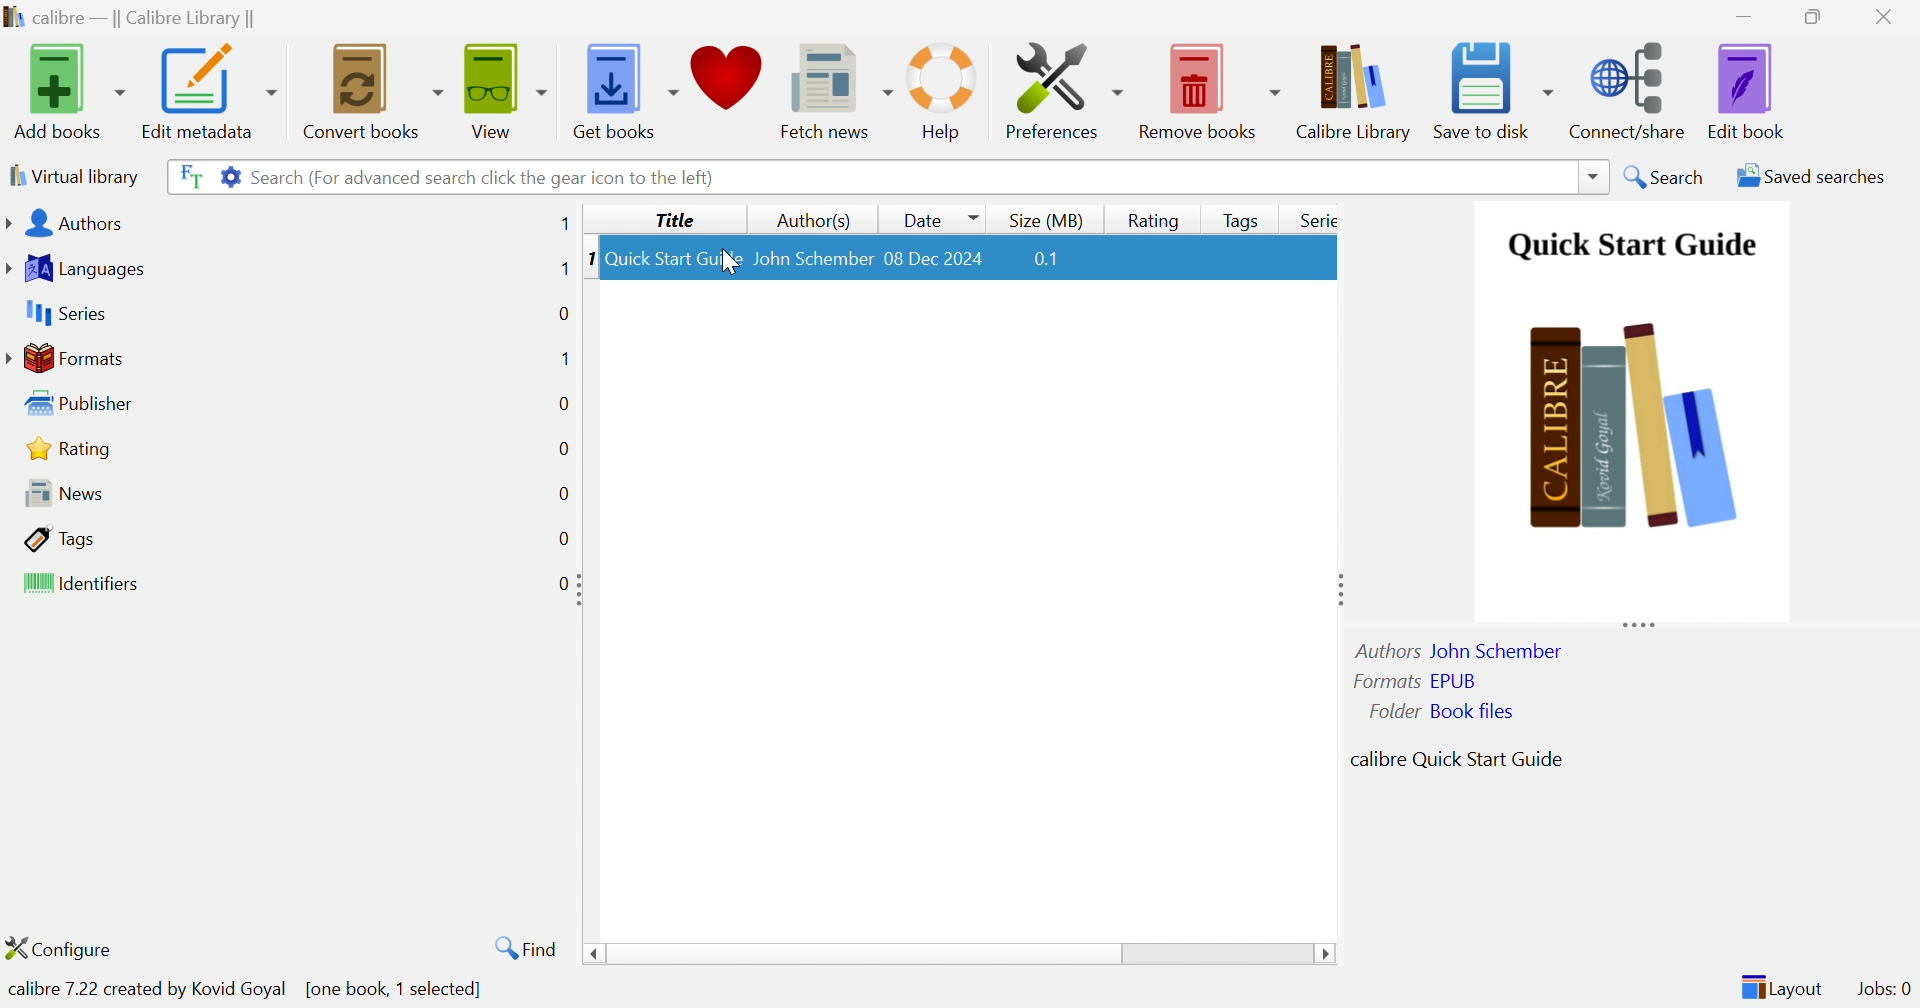 The height and width of the screenshot is (1008, 1920). I want to click on View, so click(507, 88).